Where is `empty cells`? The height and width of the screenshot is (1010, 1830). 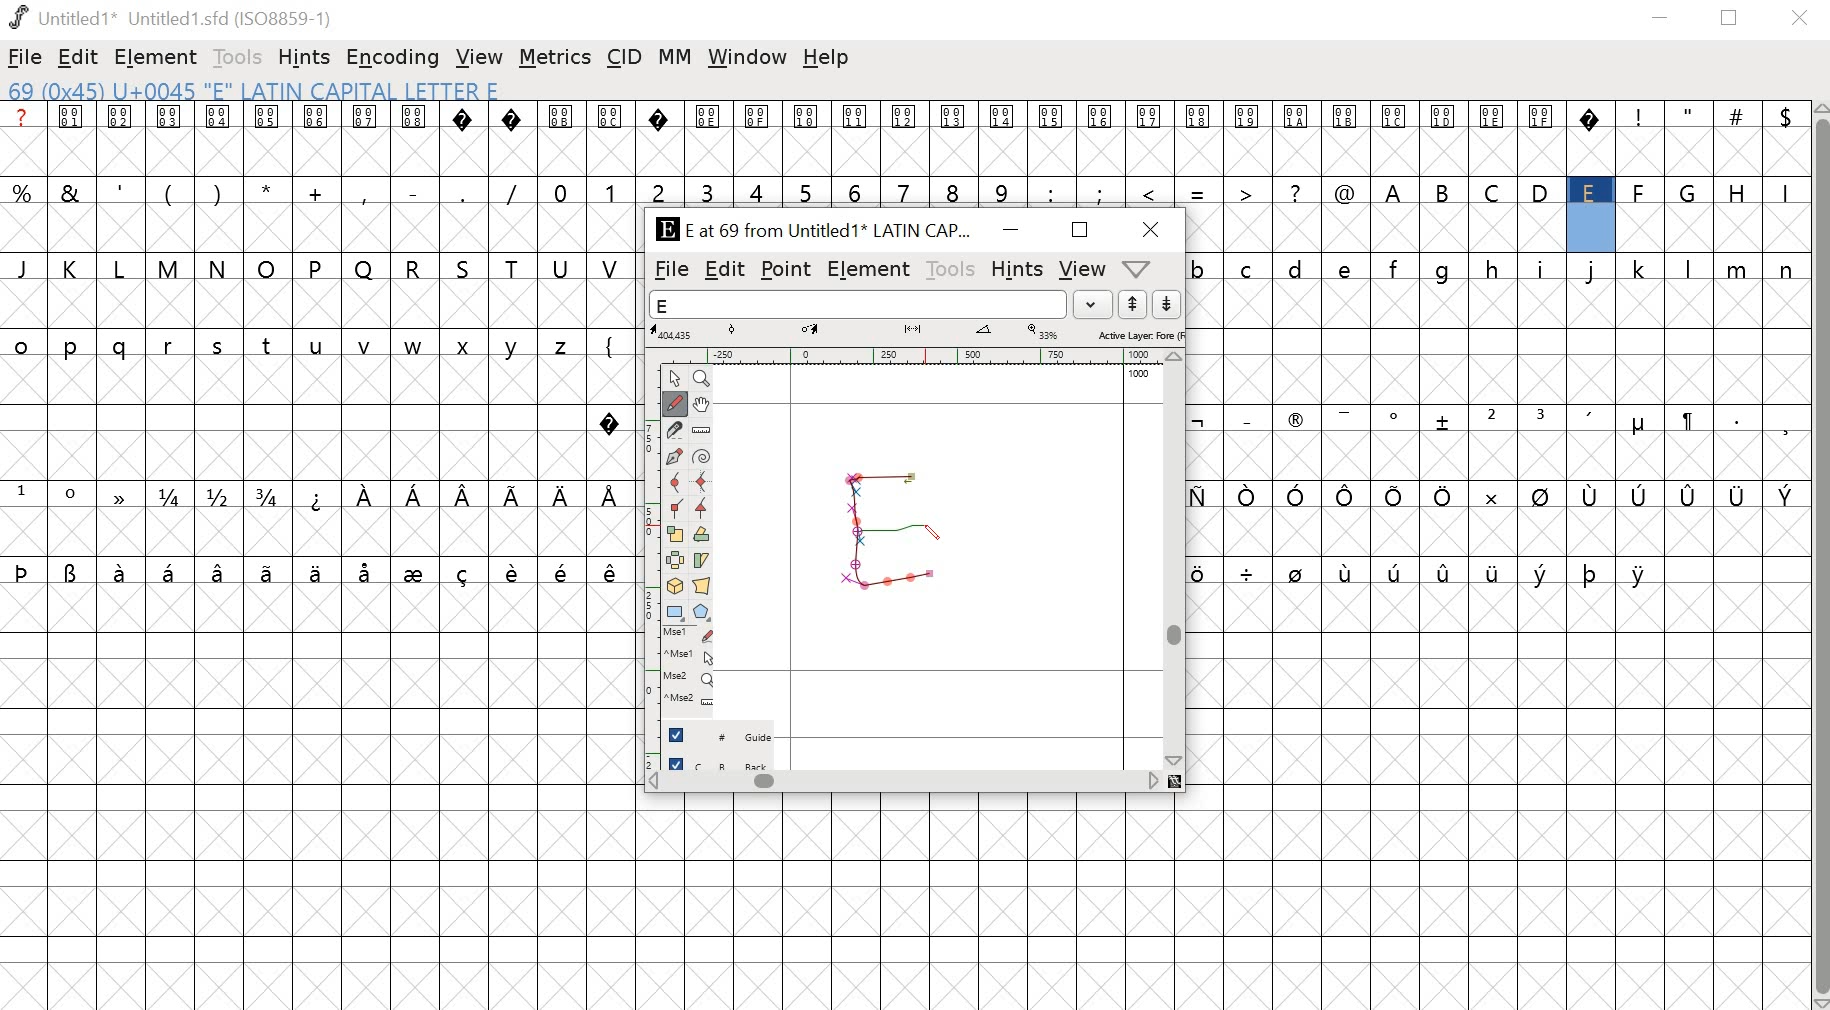 empty cells is located at coordinates (316, 796).